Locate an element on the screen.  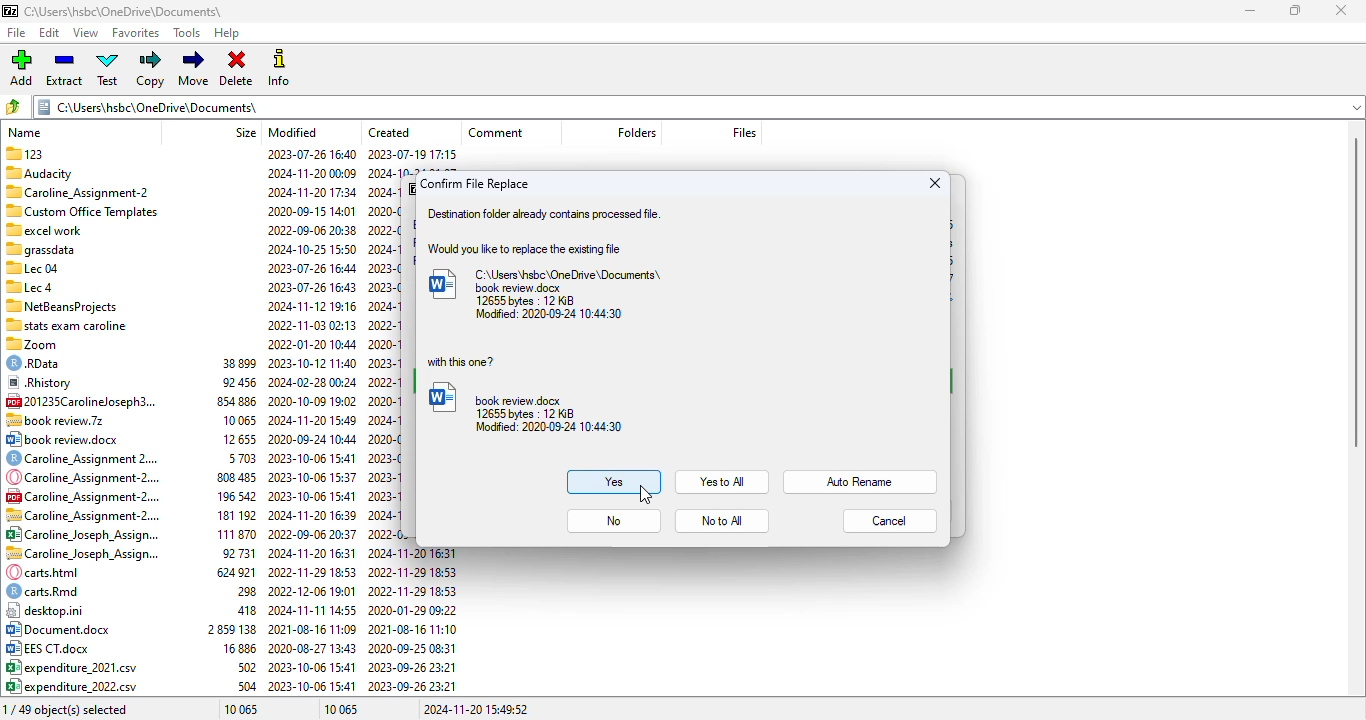
view is located at coordinates (85, 33).